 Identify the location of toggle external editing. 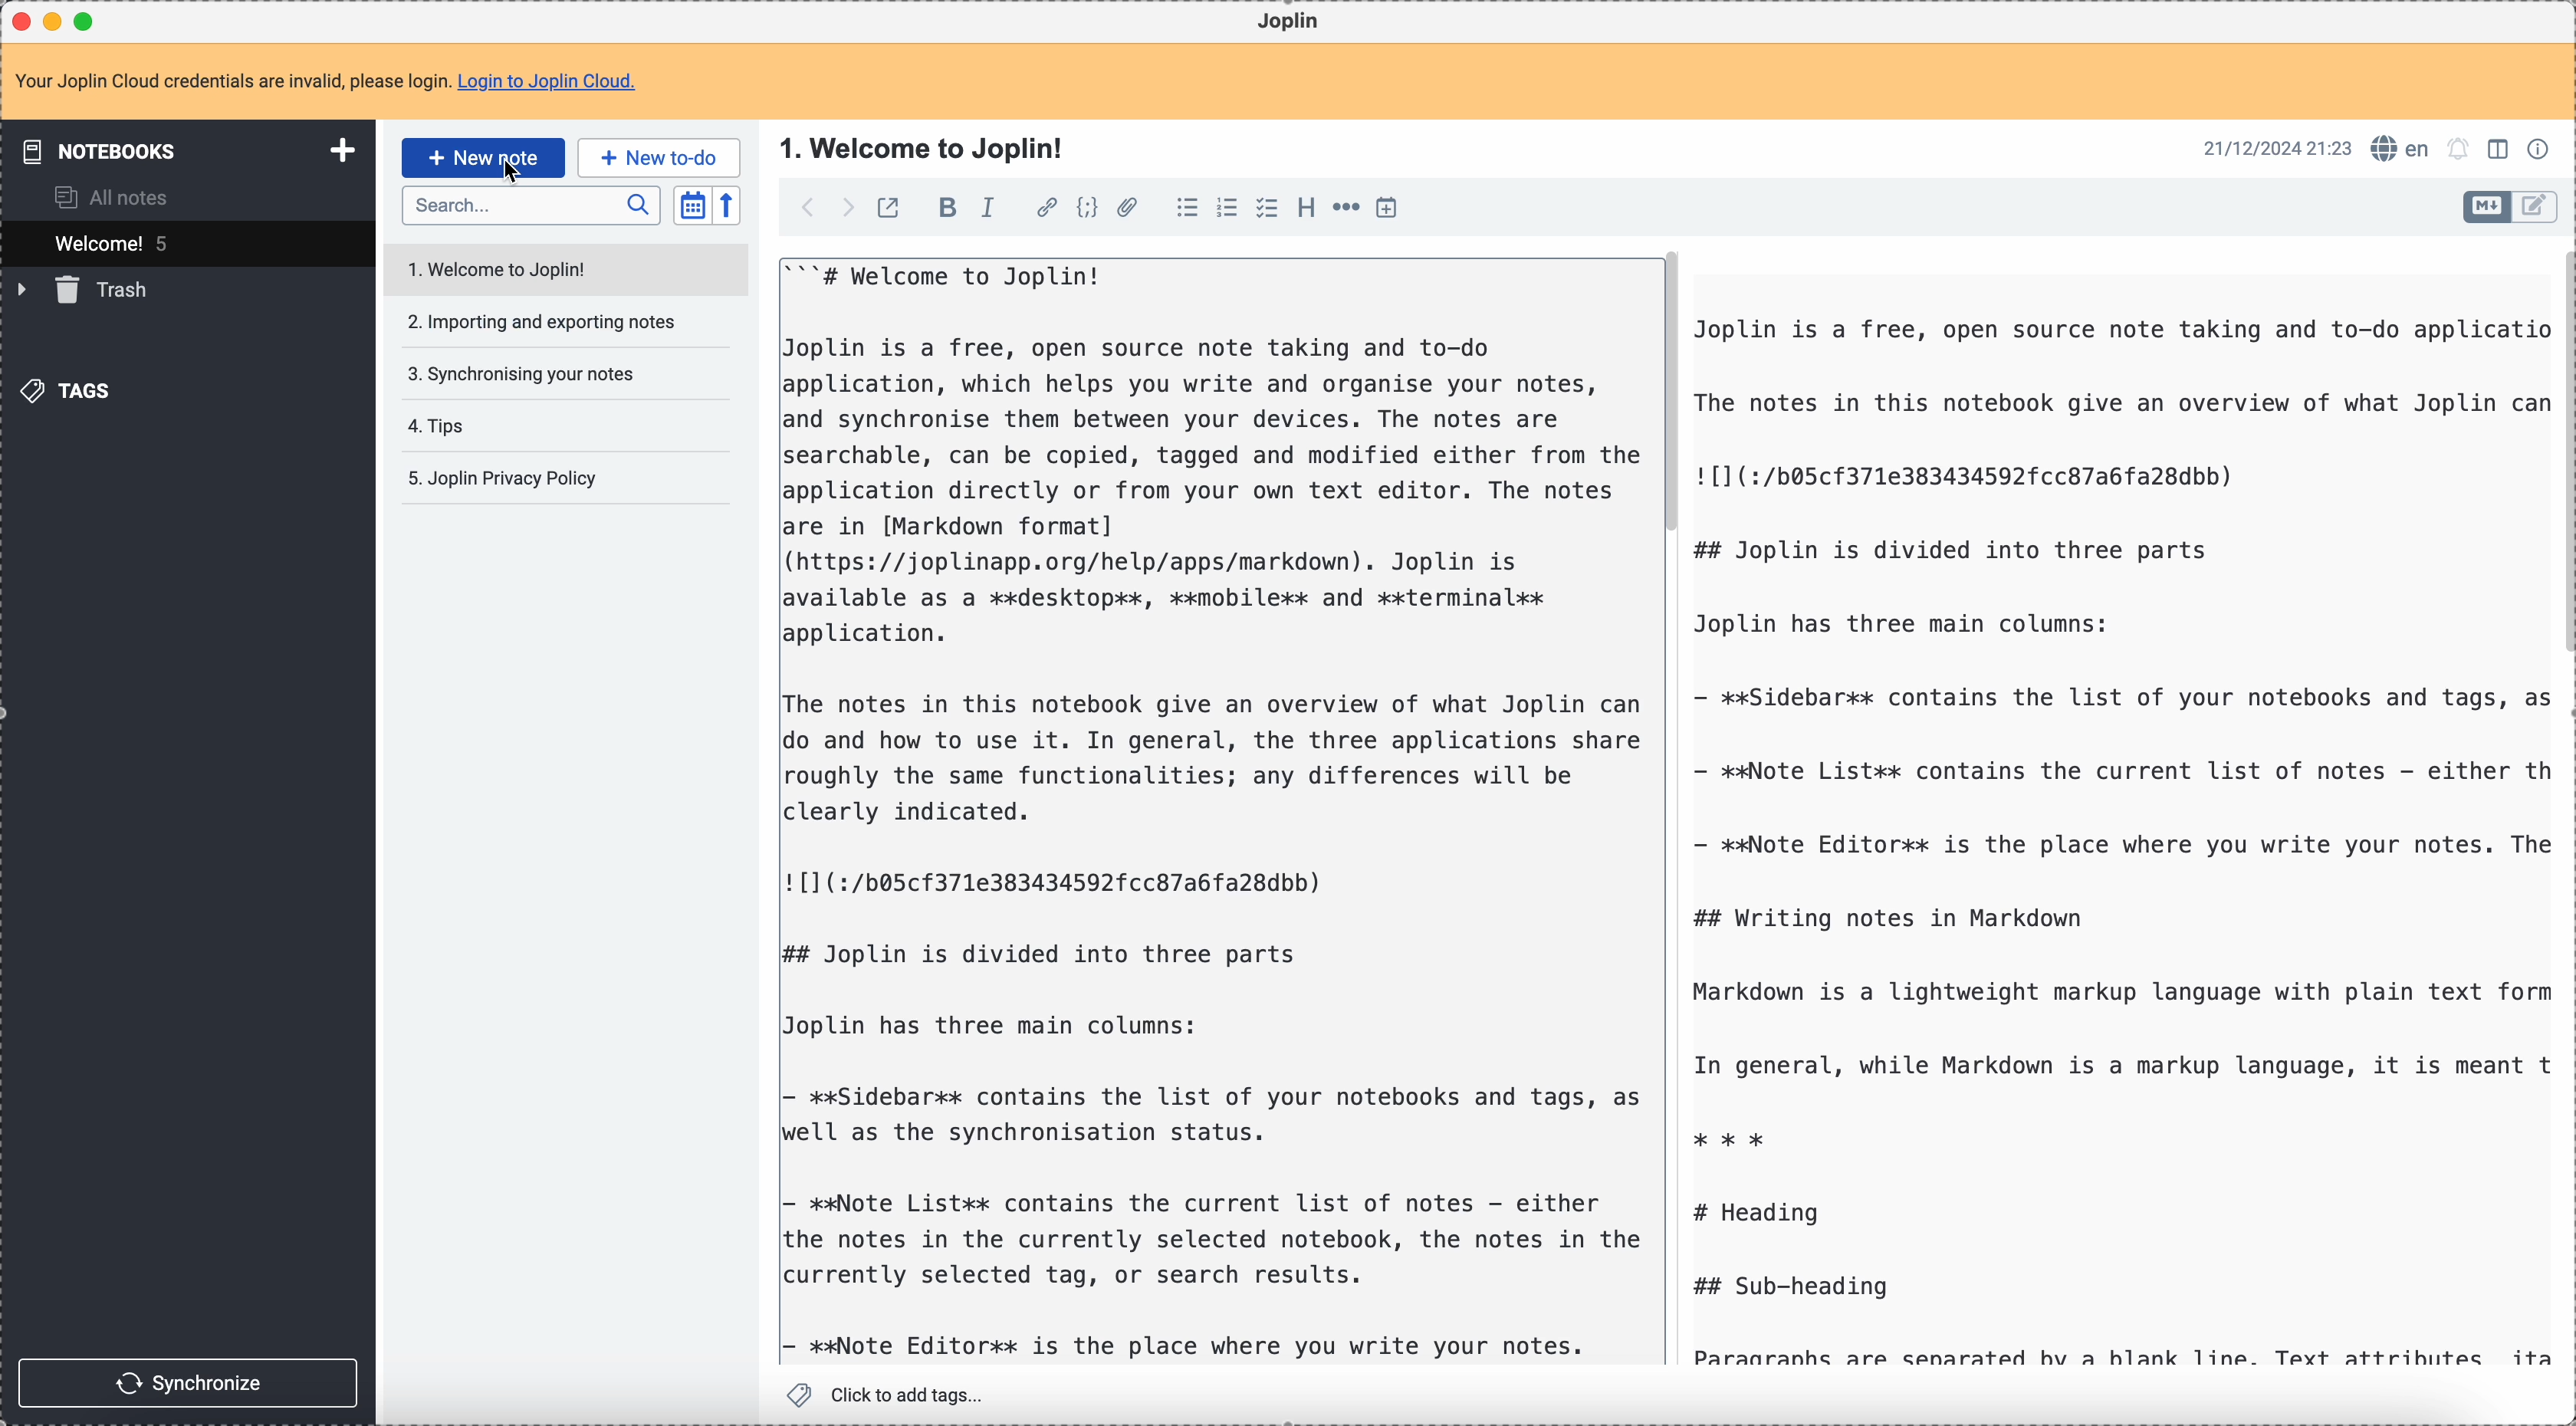
(886, 211).